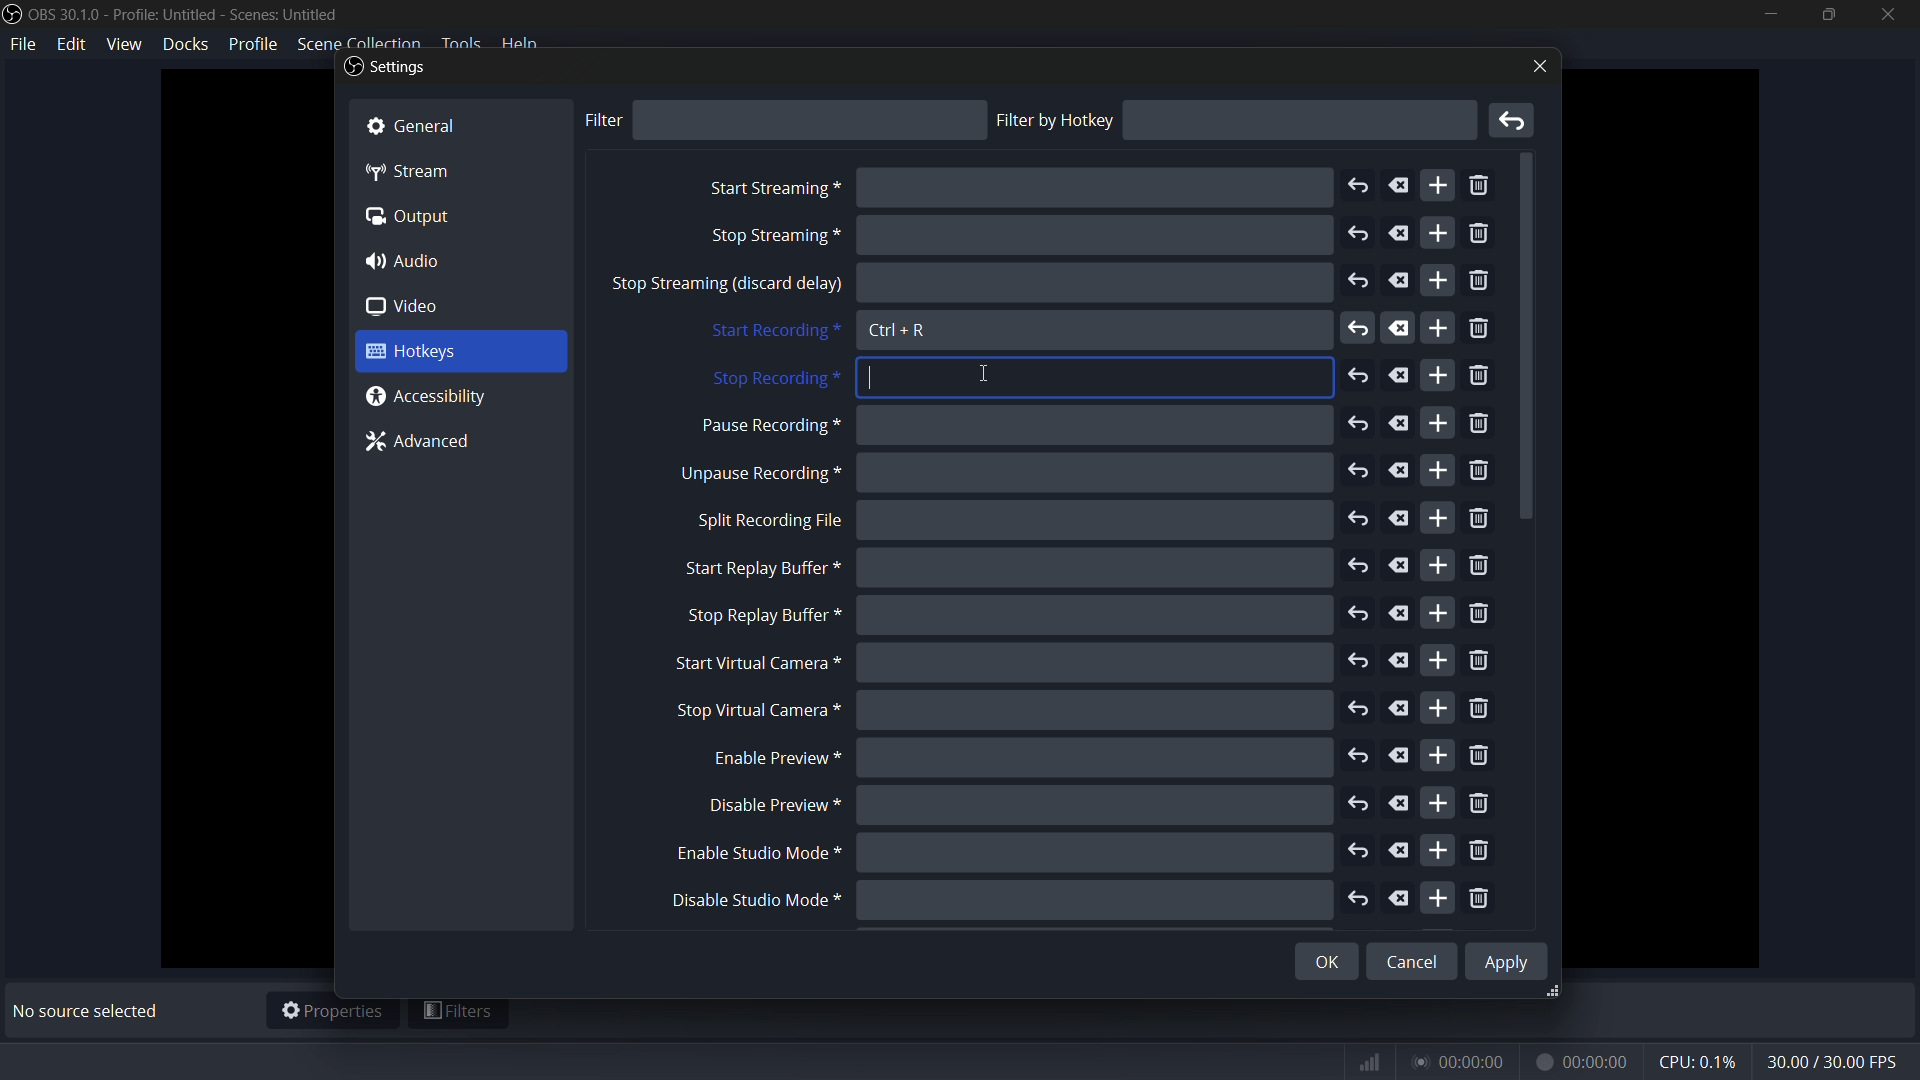 The width and height of the screenshot is (1920, 1080). I want to click on remove, so click(1481, 615).